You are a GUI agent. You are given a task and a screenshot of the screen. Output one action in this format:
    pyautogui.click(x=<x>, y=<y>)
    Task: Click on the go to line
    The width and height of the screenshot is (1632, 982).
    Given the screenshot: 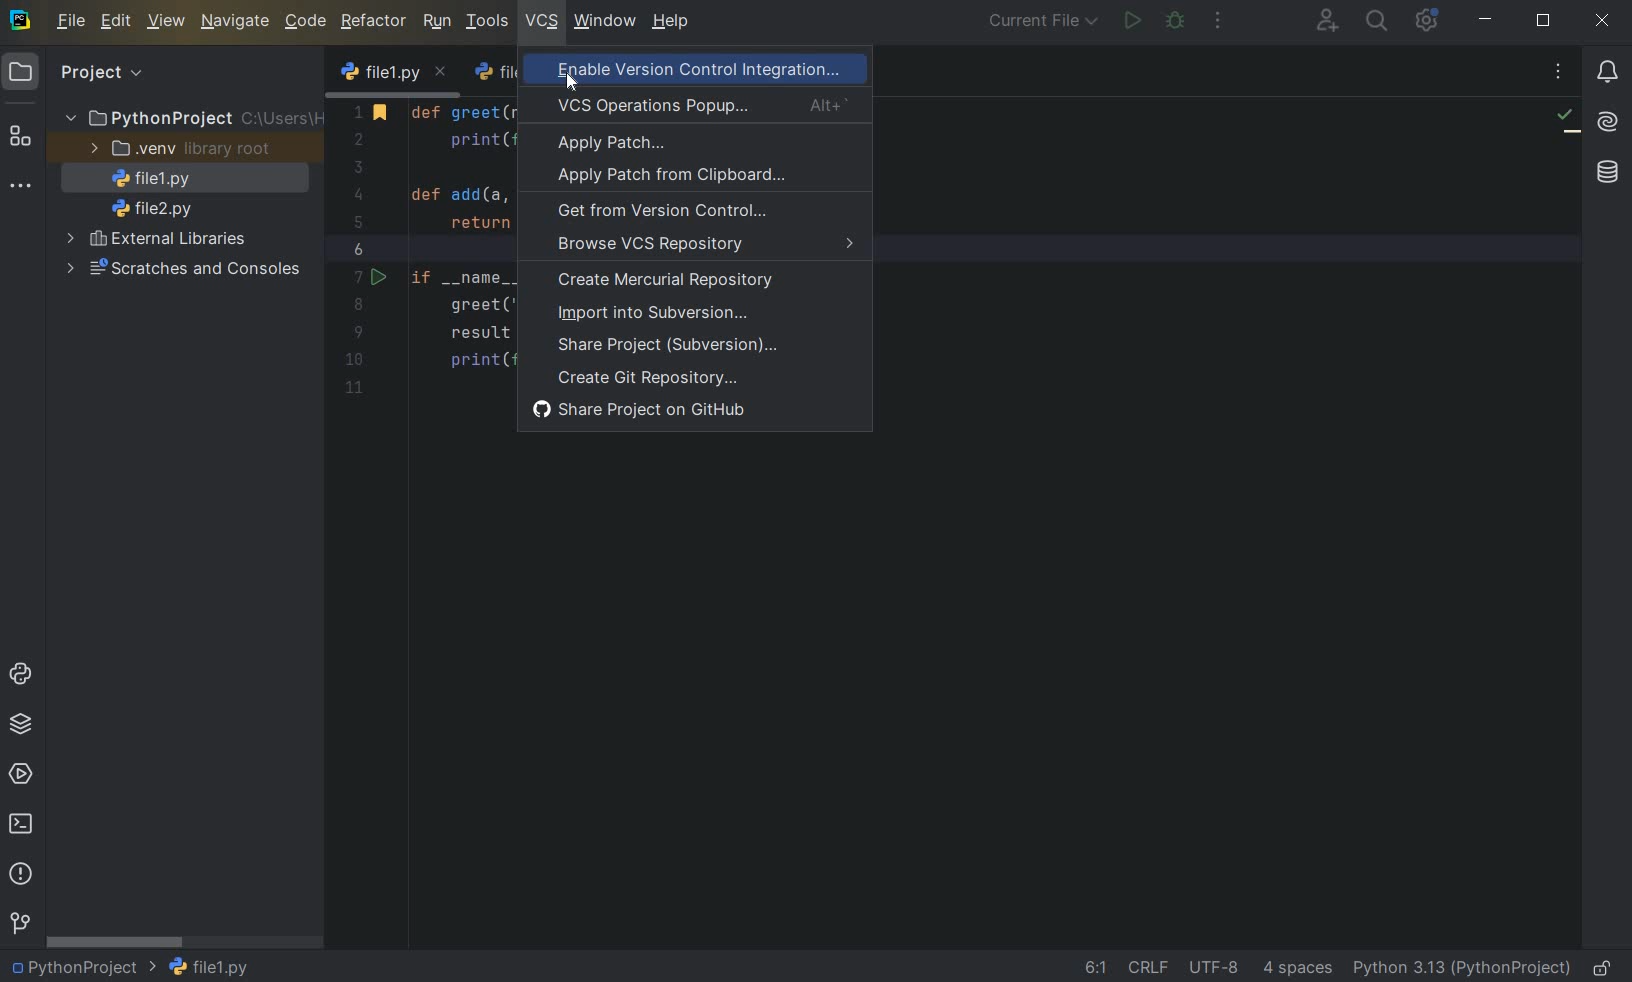 What is the action you would take?
    pyautogui.click(x=1095, y=968)
    